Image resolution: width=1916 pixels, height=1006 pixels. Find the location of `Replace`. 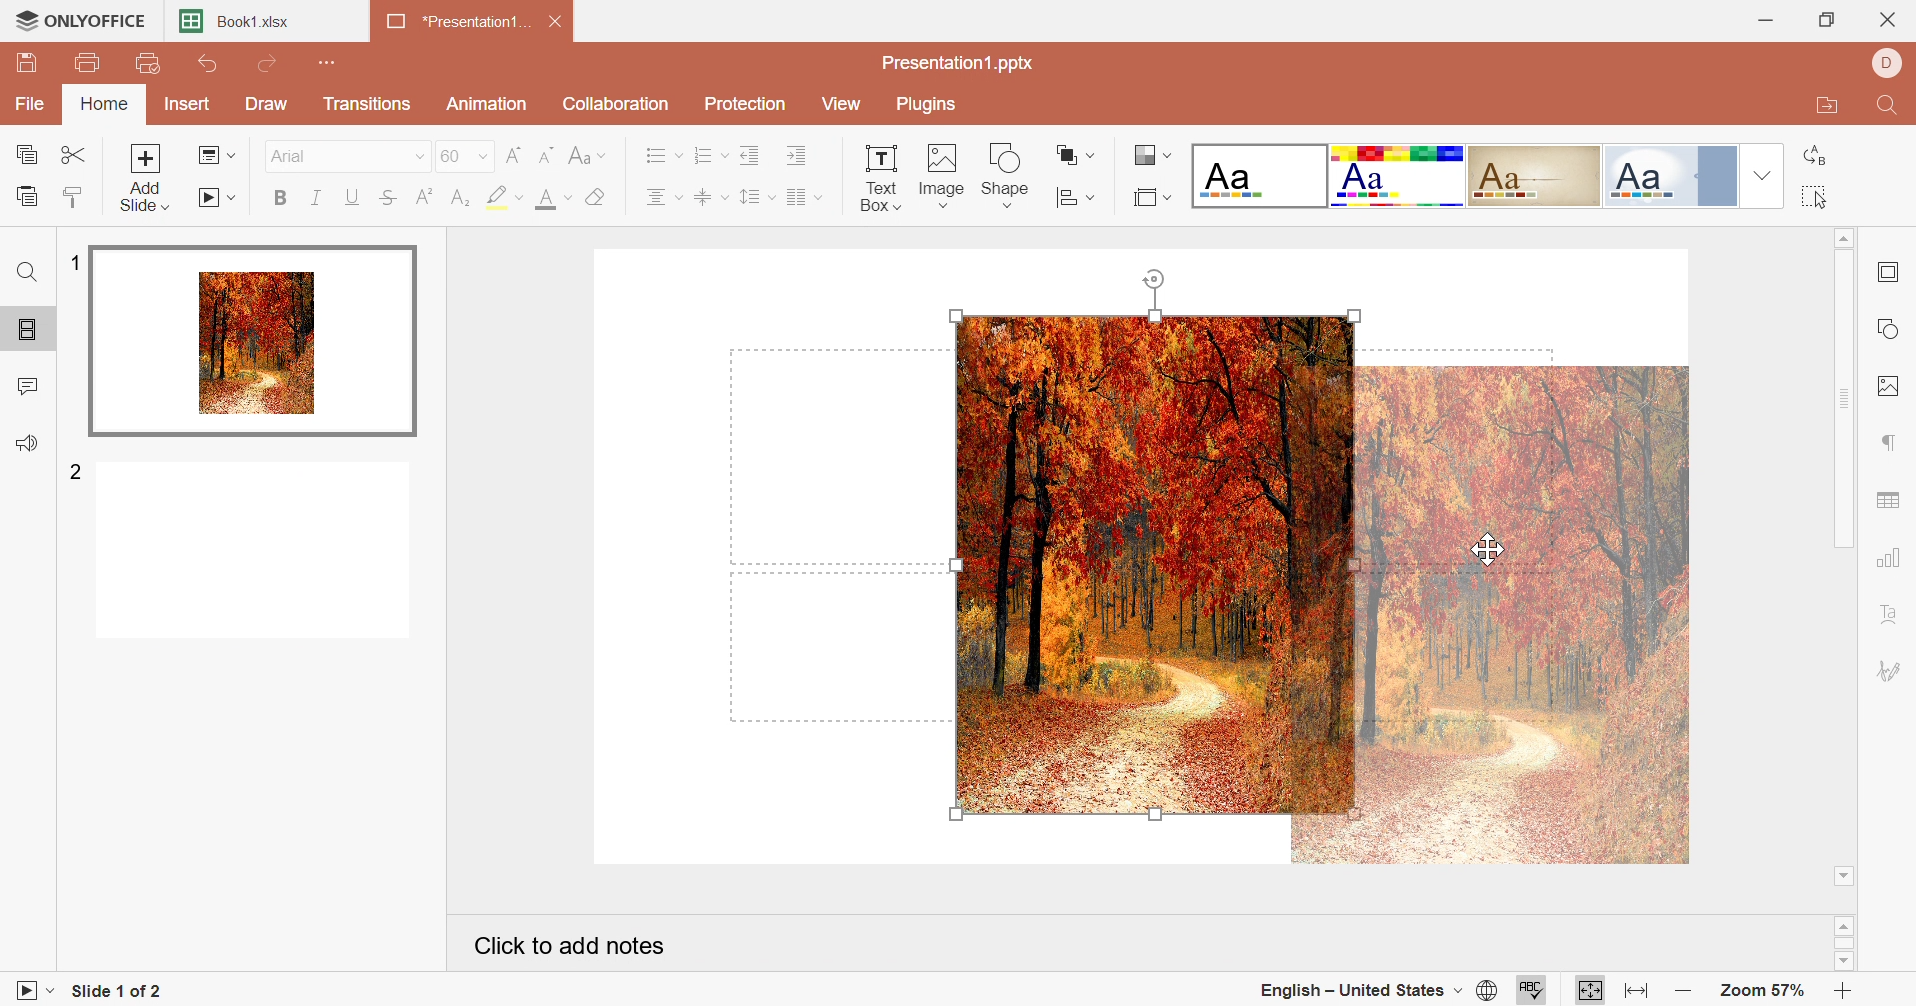

Replace is located at coordinates (1816, 153).